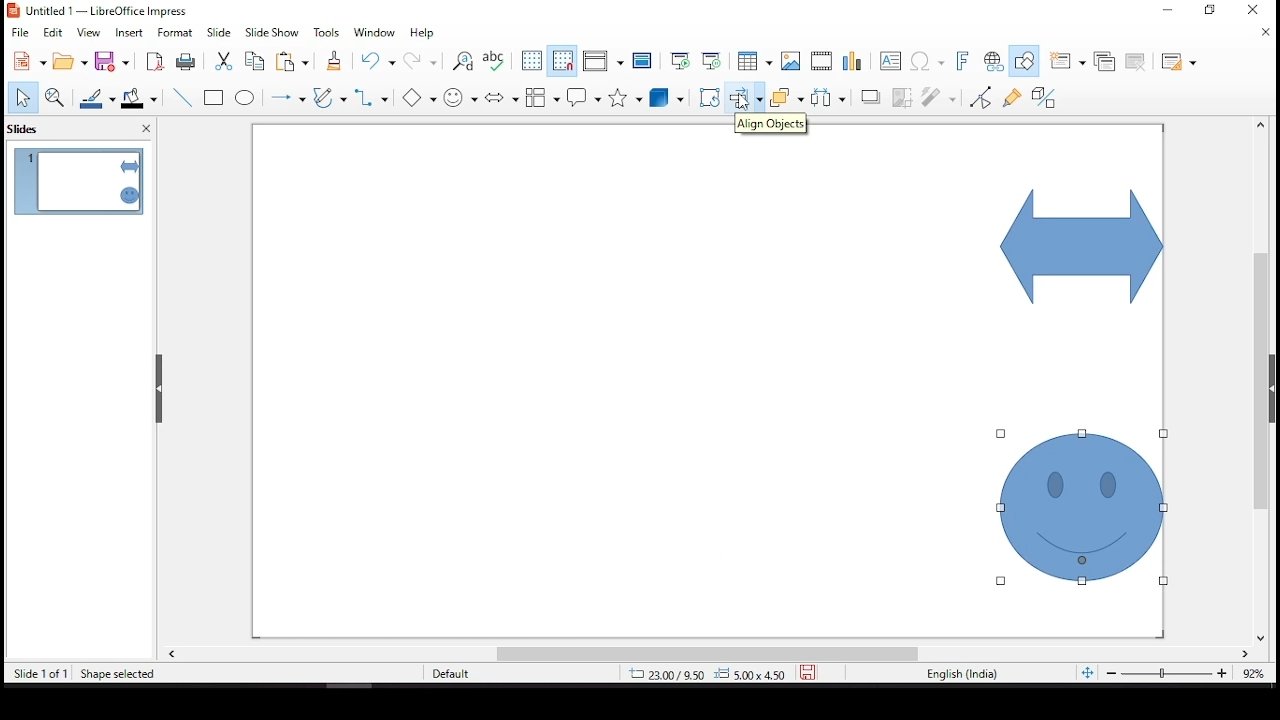  Describe the element at coordinates (371, 99) in the screenshot. I see `connectors` at that location.